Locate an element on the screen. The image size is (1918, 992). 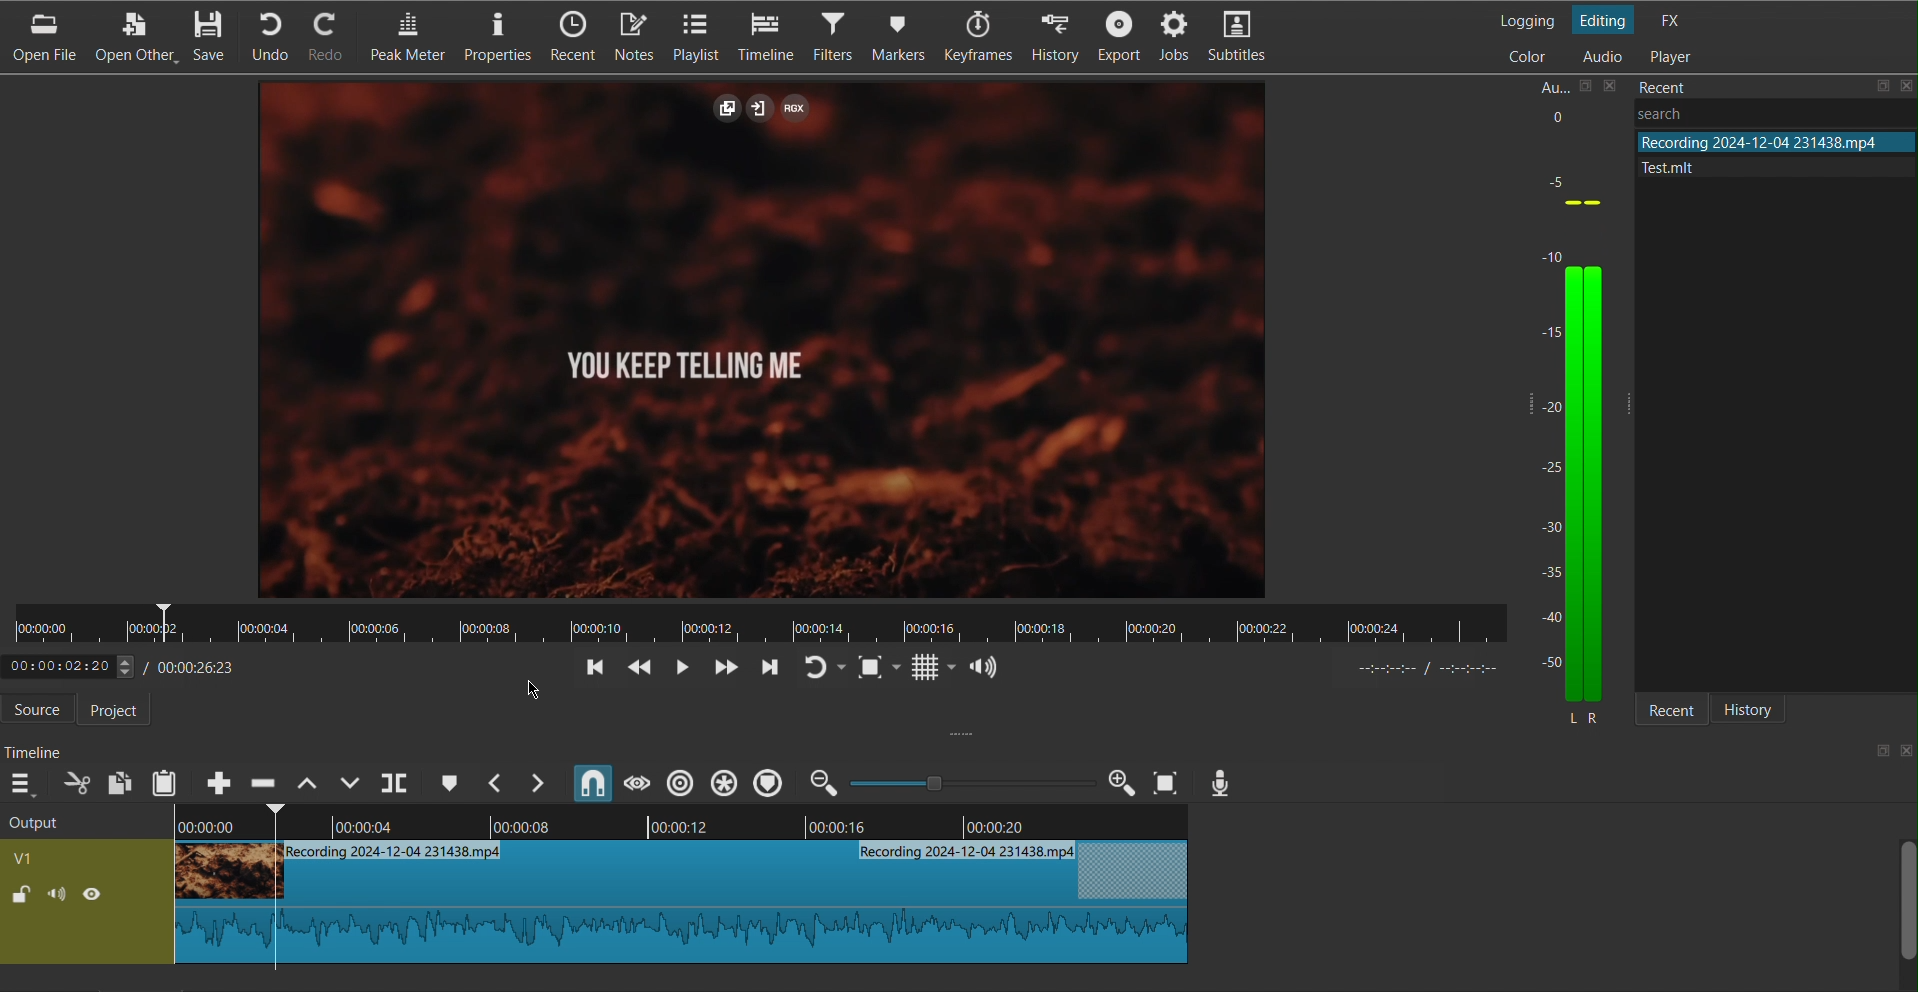
First Split is located at coordinates (213, 884).